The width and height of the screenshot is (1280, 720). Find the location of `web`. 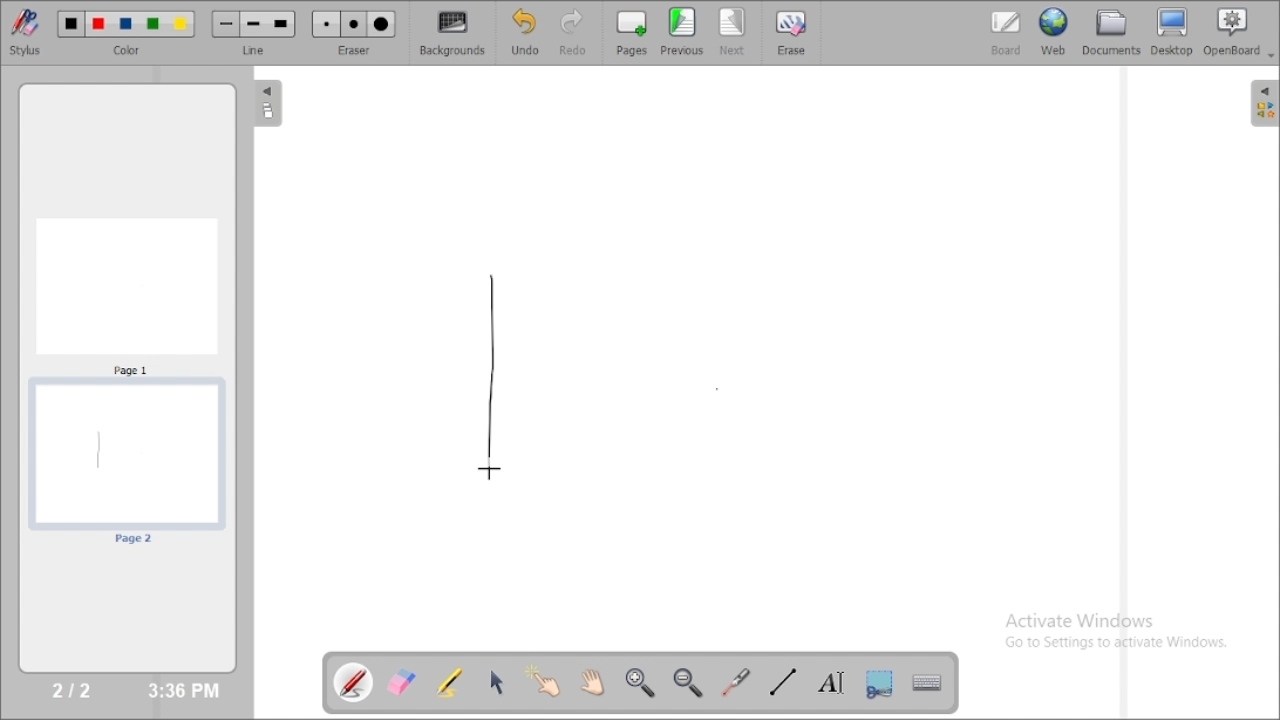

web is located at coordinates (1054, 31).